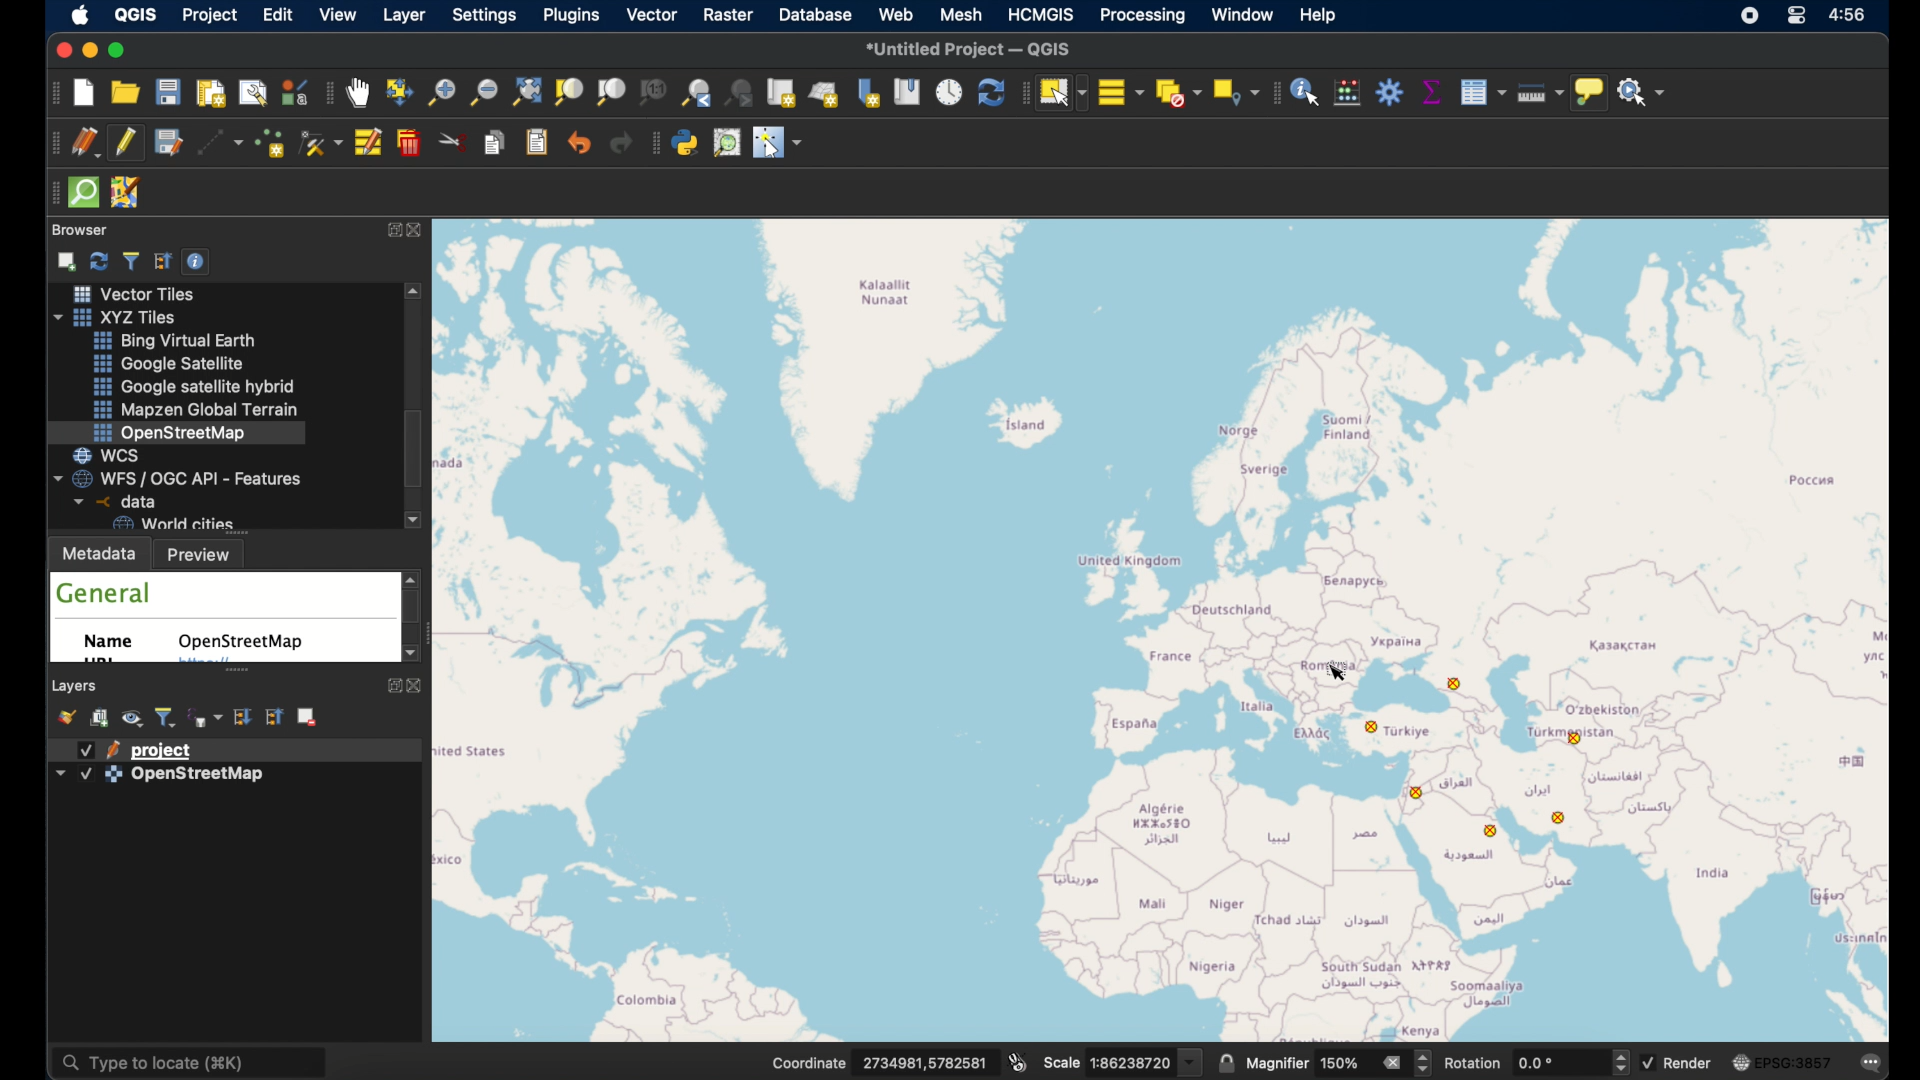  I want to click on select all features, so click(1121, 91).